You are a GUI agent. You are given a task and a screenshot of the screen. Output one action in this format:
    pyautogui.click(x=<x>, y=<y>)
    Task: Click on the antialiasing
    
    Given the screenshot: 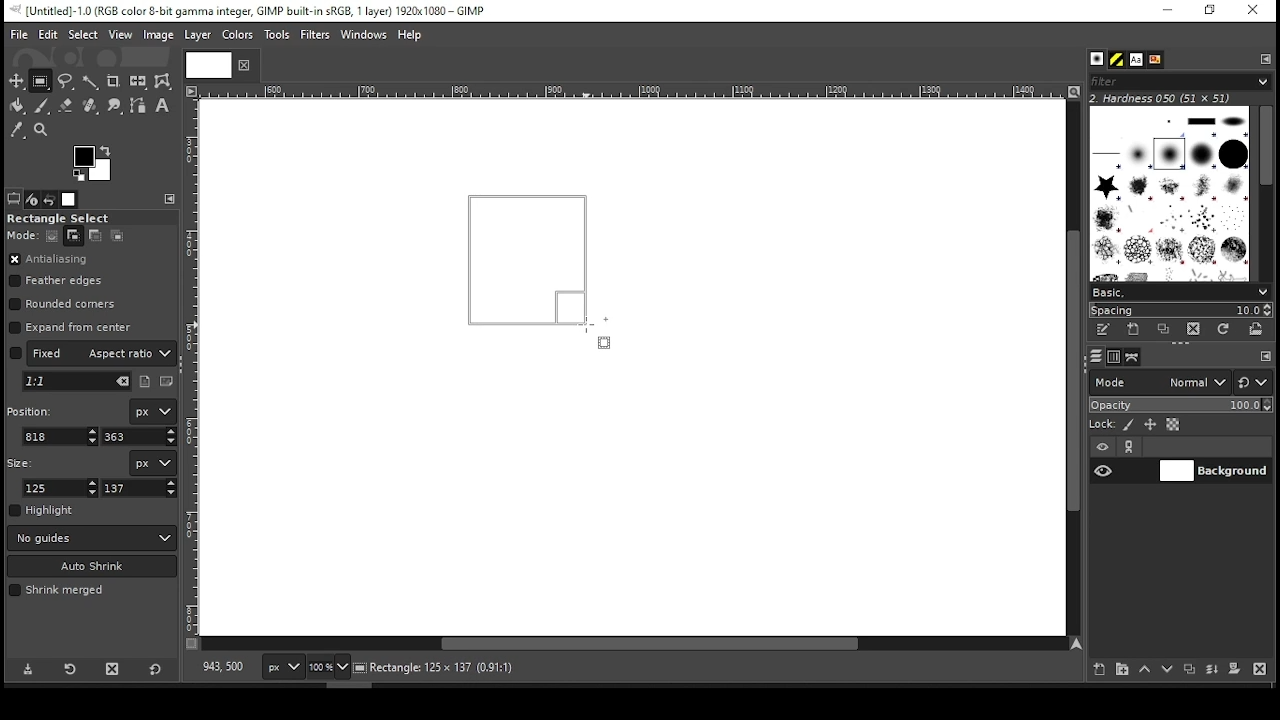 What is the action you would take?
    pyautogui.click(x=49, y=260)
    